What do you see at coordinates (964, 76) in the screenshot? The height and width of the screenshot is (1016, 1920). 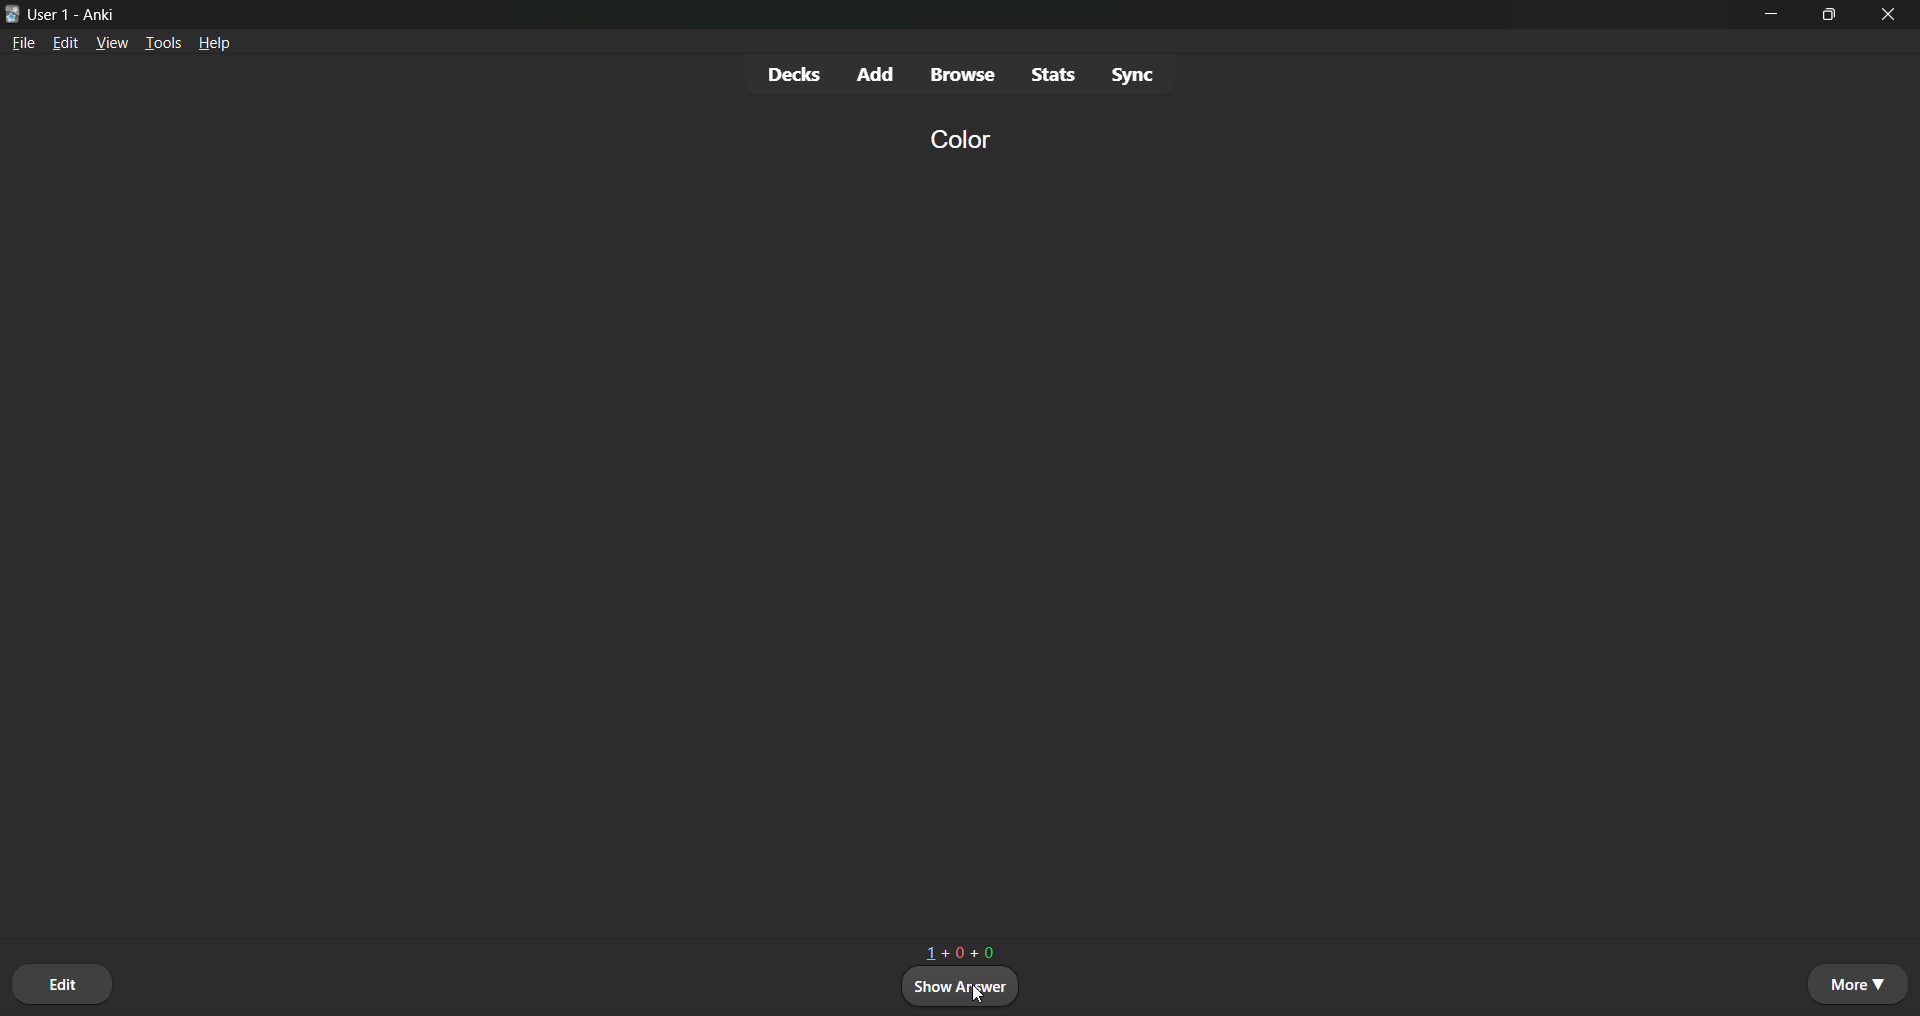 I see `browse` at bounding box center [964, 76].